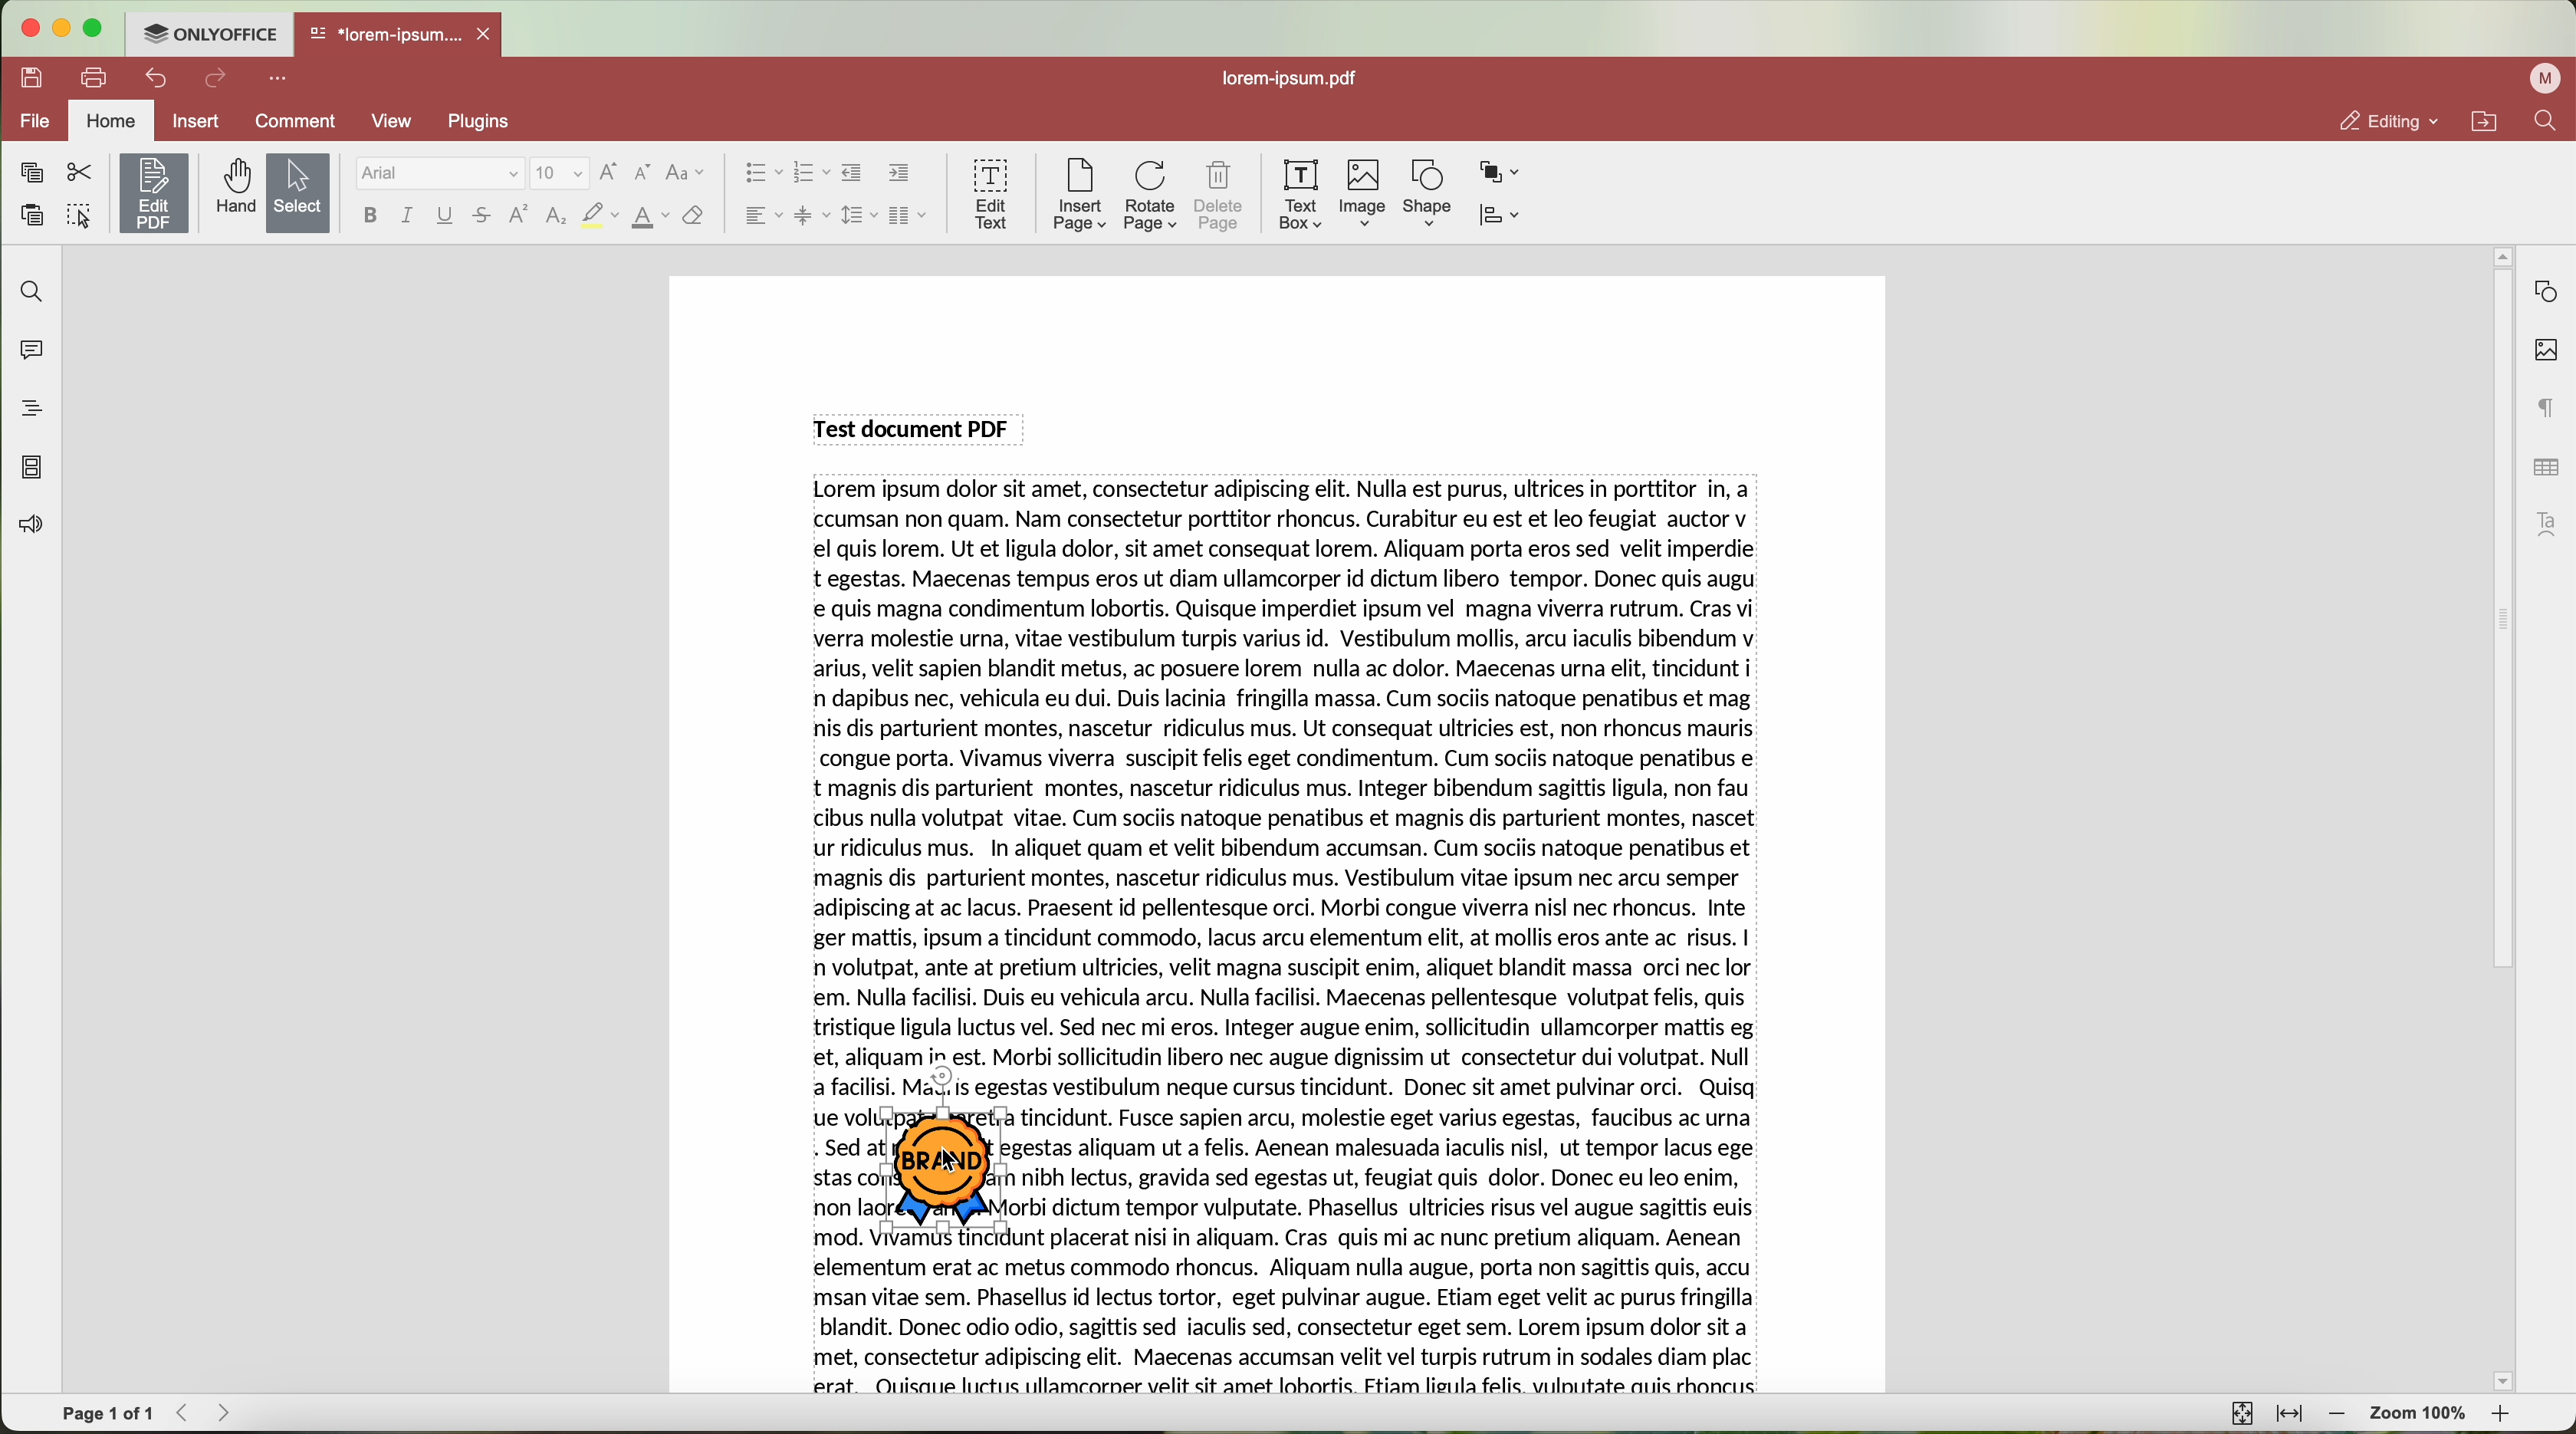  Describe the element at coordinates (95, 76) in the screenshot. I see `print` at that location.